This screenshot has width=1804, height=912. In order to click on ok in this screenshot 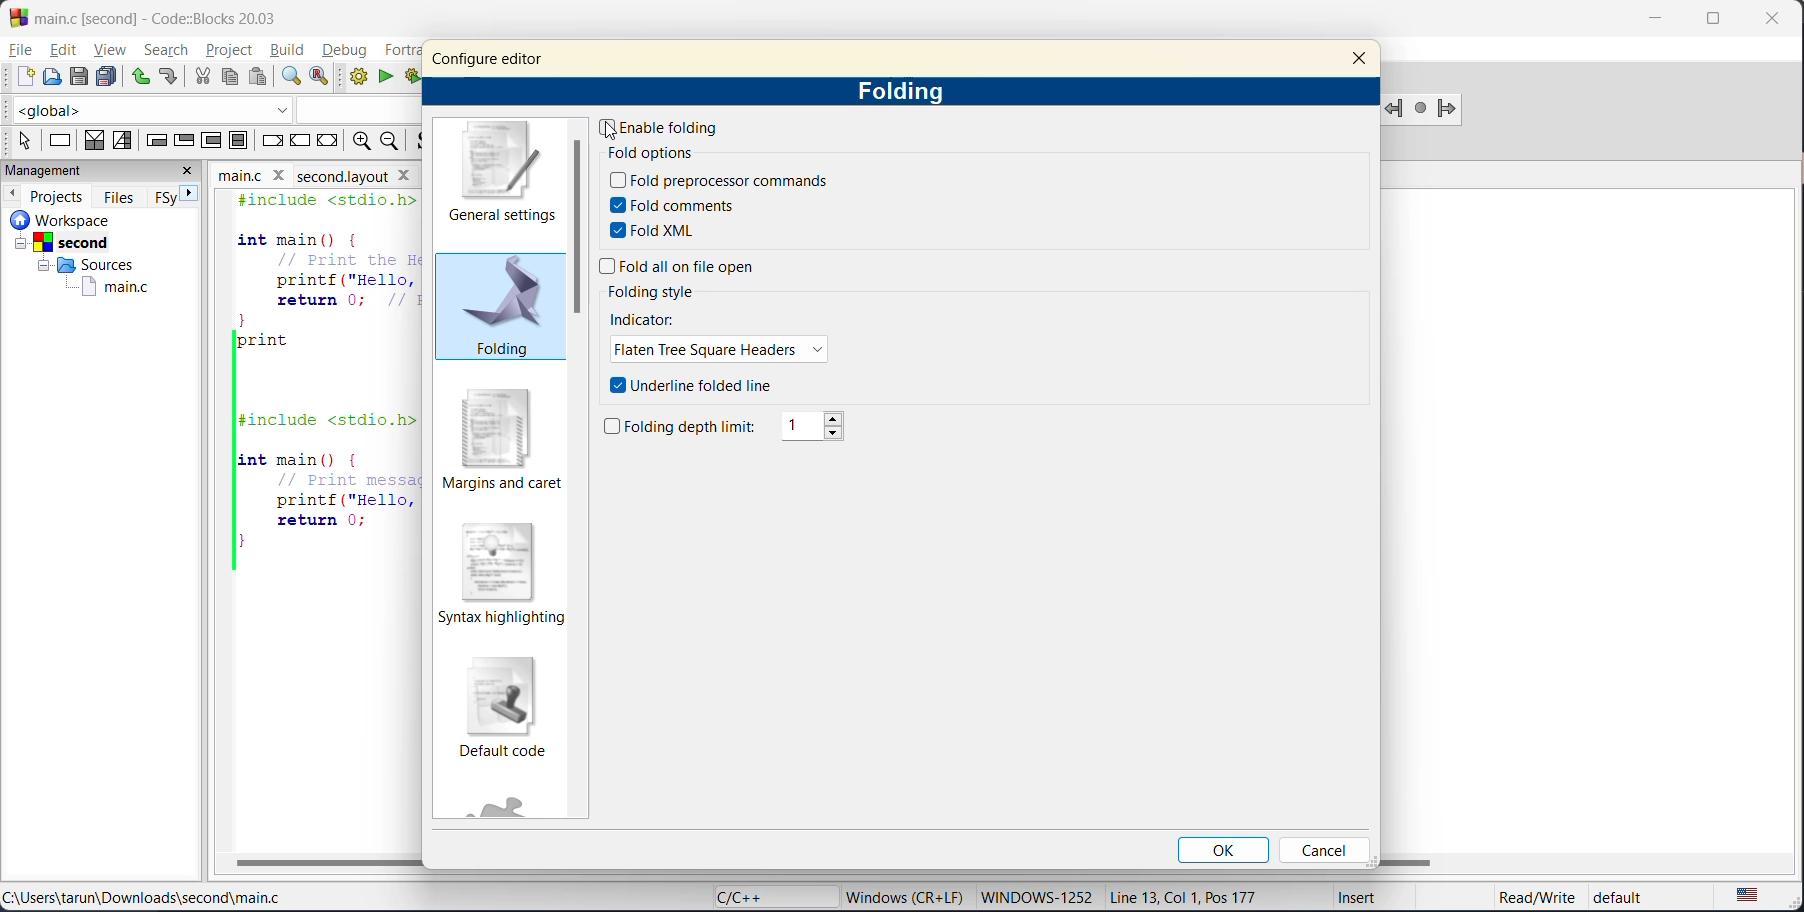, I will do `click(1222, 851)`.